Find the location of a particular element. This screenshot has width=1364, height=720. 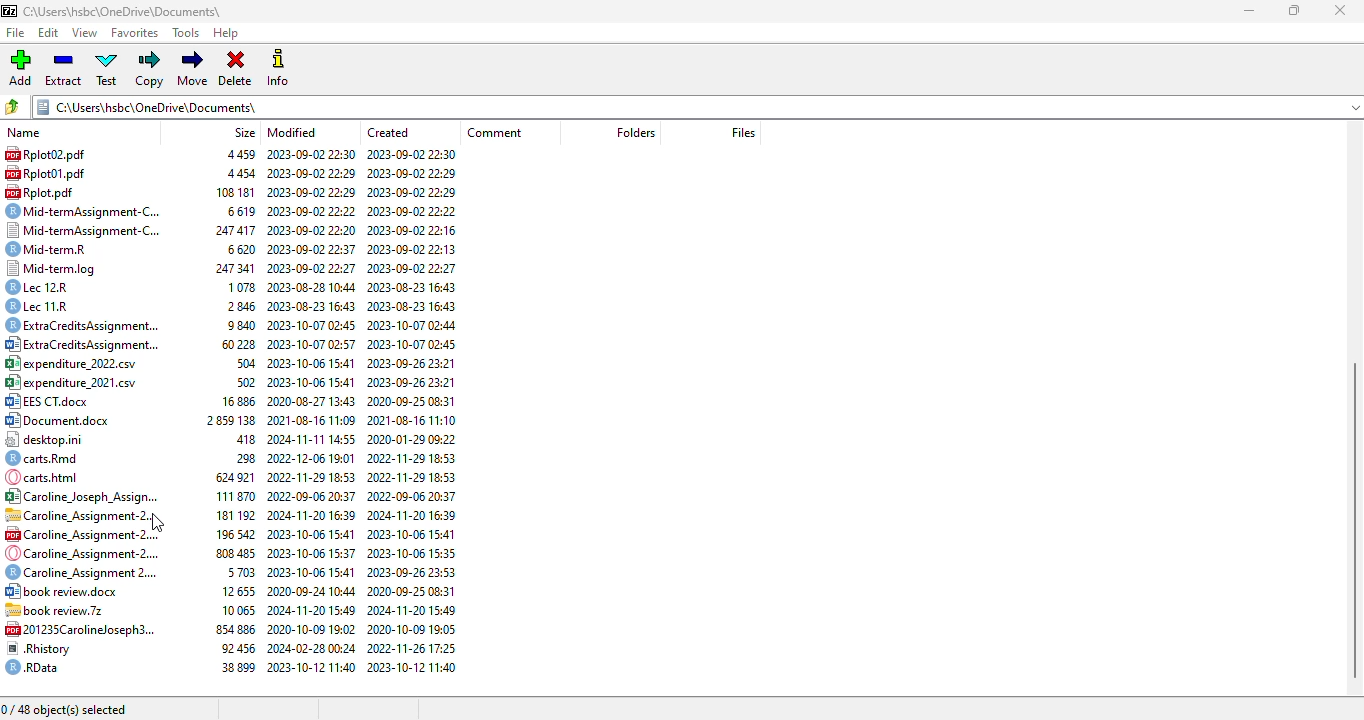

2023-09-02 22-27 is located at coordinates (312, 266).